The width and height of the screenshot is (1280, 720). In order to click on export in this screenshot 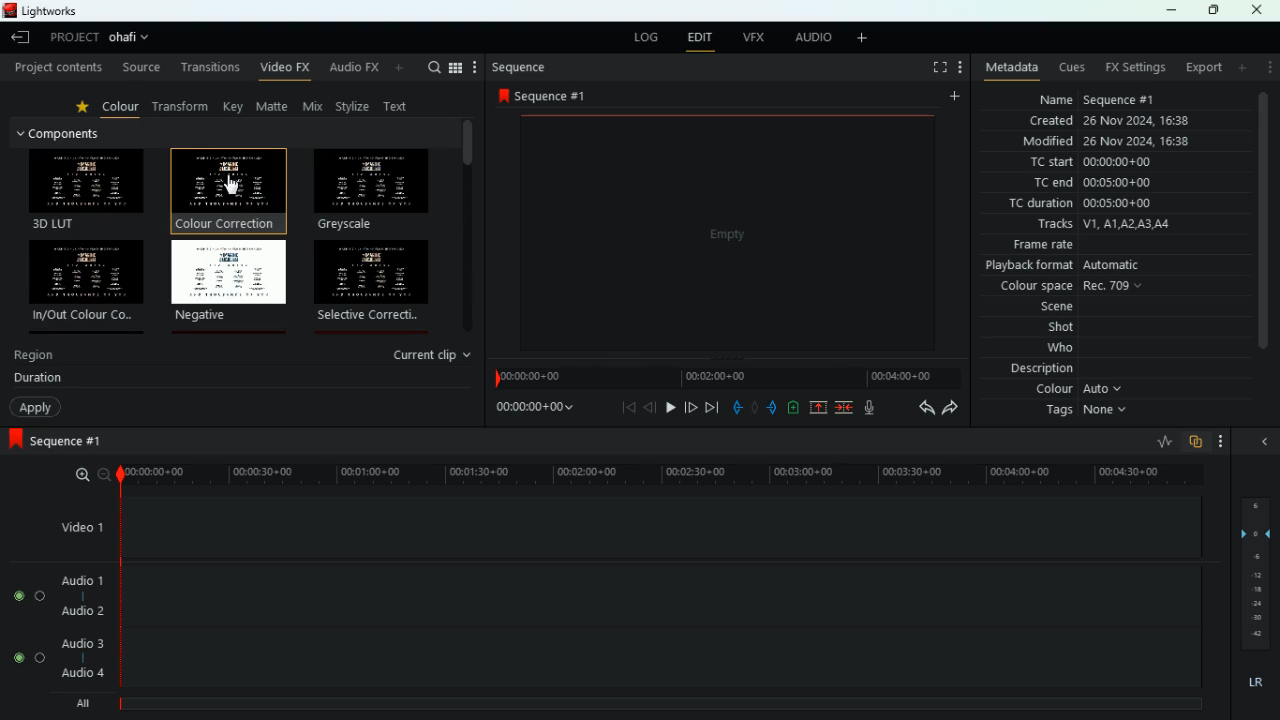, I will do `click(1203, 67)`.